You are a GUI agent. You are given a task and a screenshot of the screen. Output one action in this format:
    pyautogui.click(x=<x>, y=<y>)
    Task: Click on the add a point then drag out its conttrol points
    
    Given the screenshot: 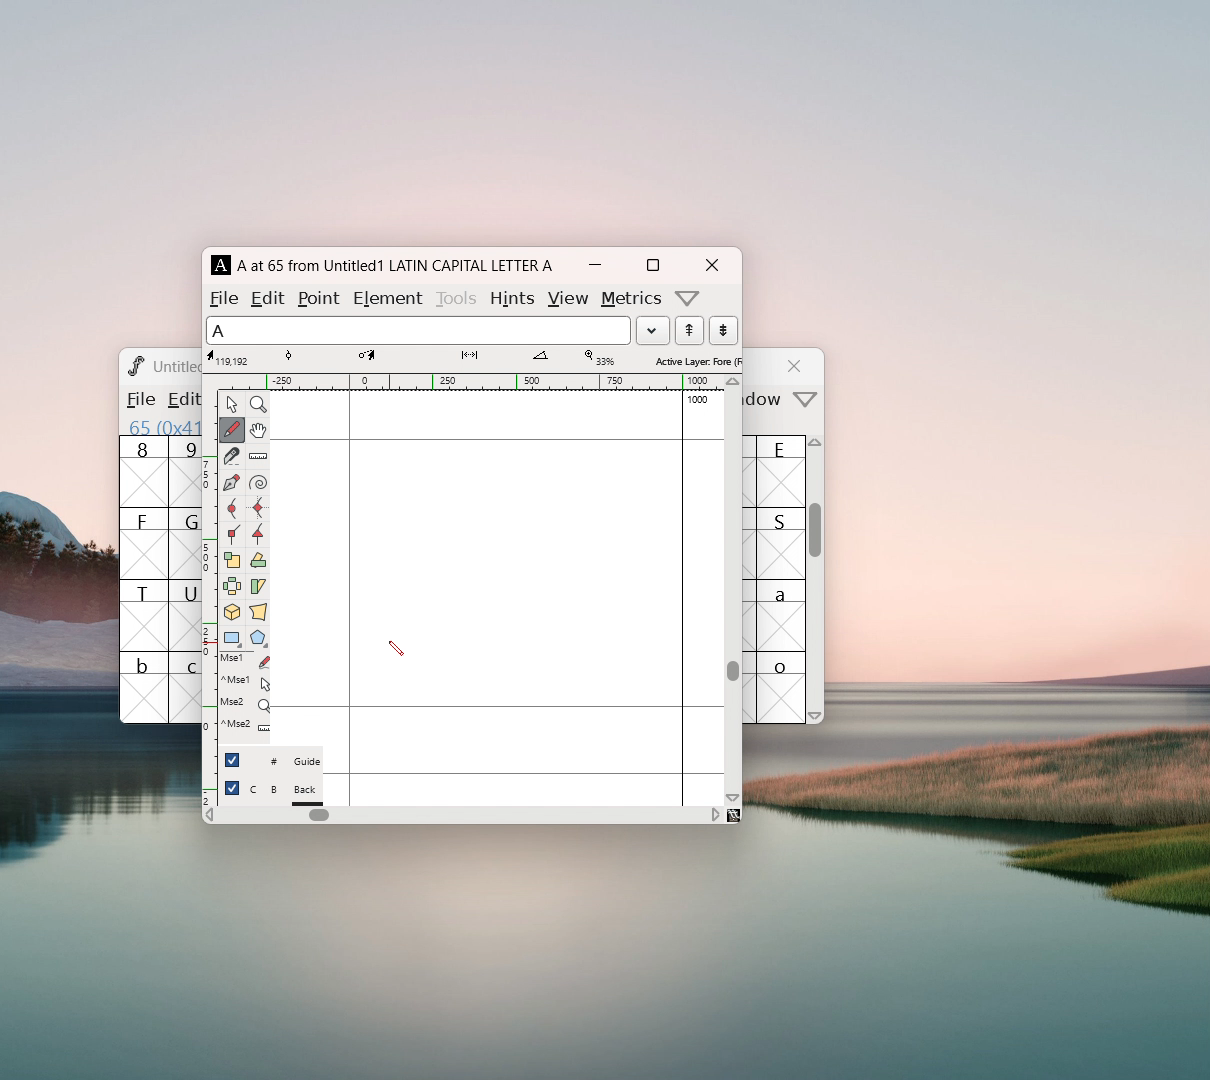 What is the action you would take?
    pyautogui.click(x=231, y=484)
    